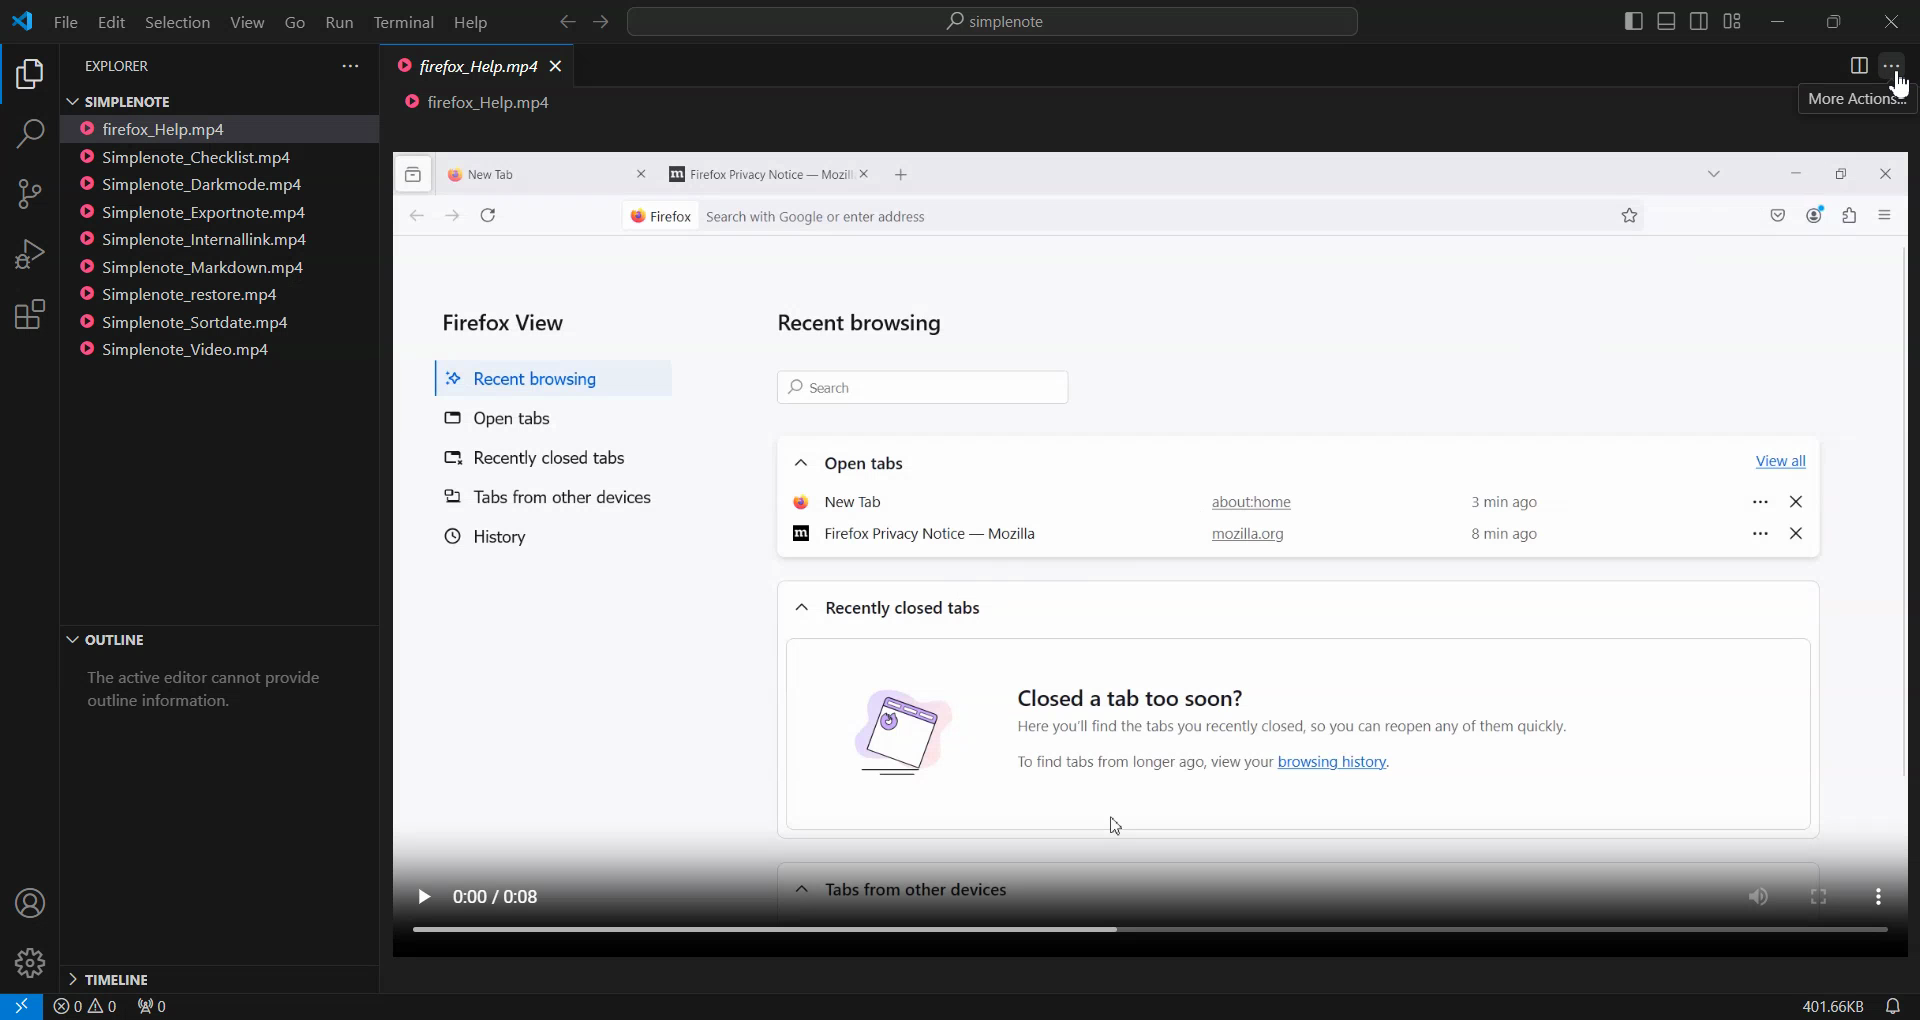 This screenshot has width=1920, height=1020. What do you see at coordinates (1731, 21) in the screenshot?
I see `Customize layout ` at bounding box center [1731, 21].